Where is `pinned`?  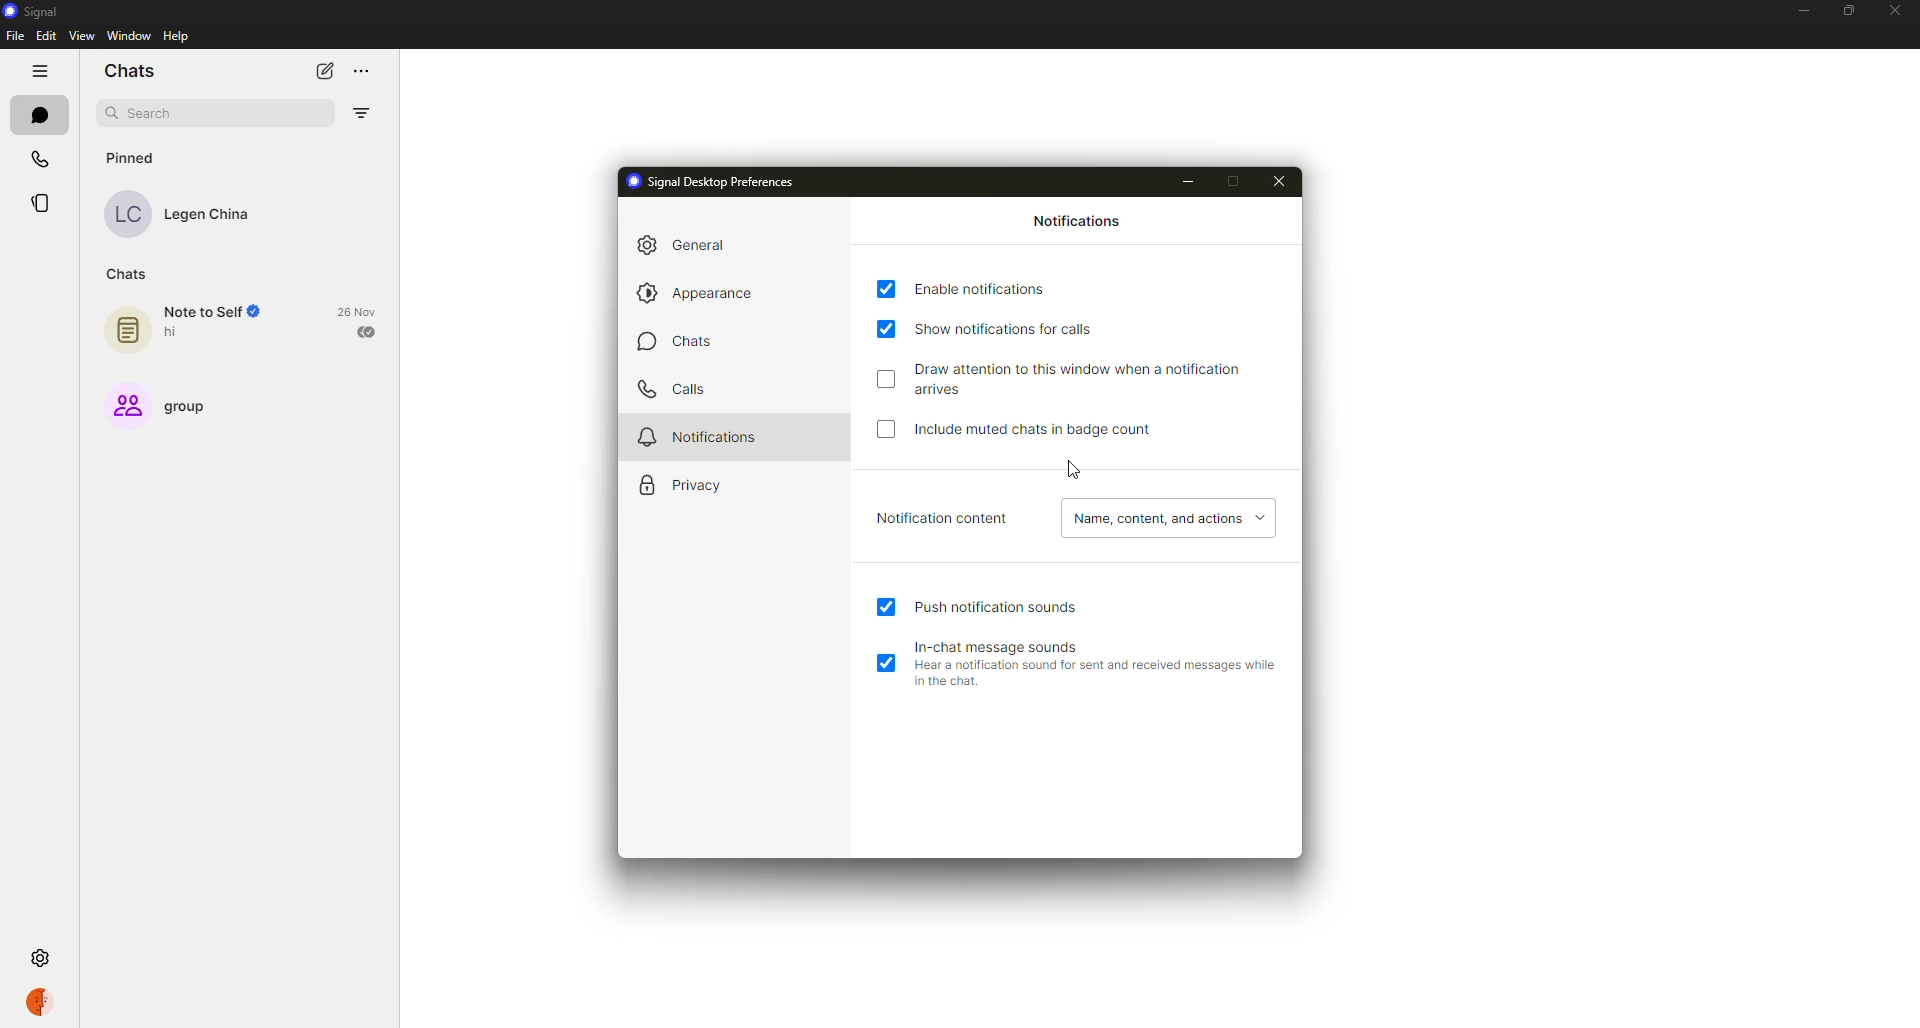 pinned is located at coordinates (135, 158).